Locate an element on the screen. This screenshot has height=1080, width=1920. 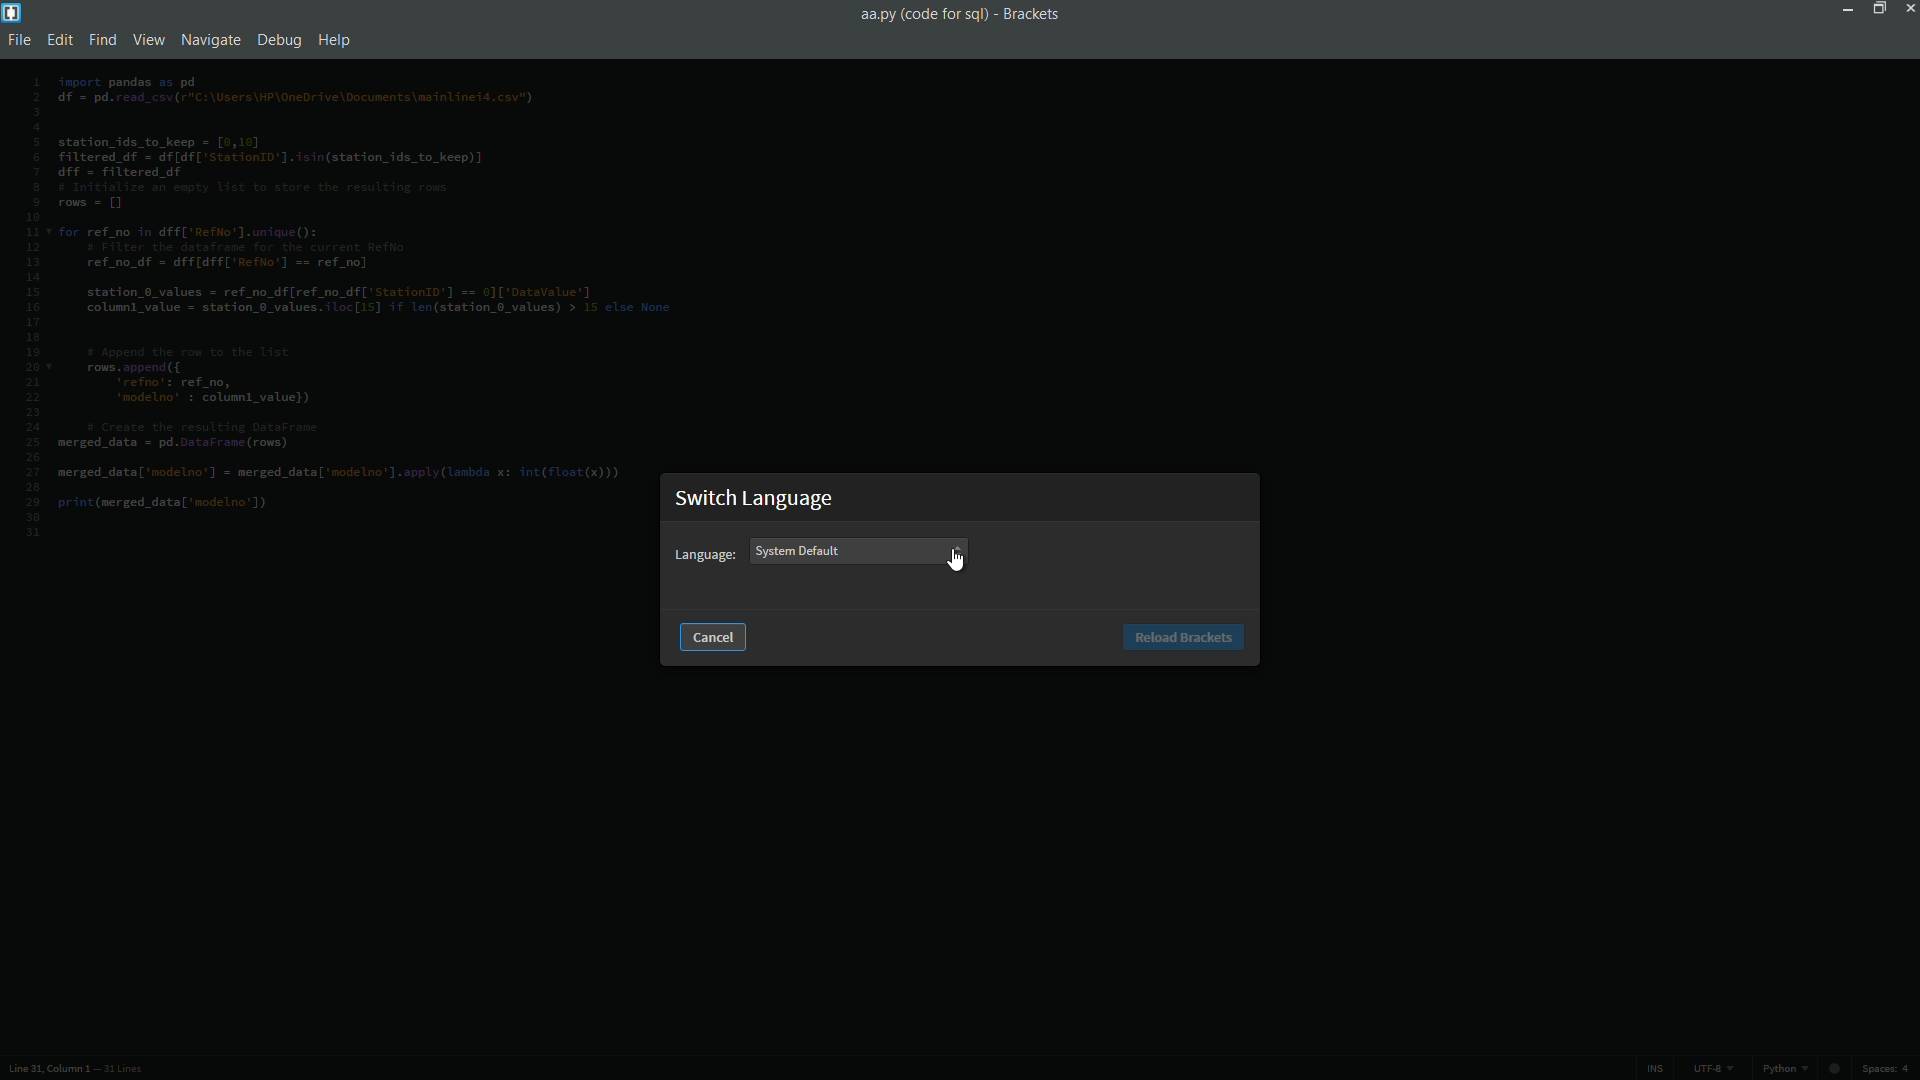
system default is located at coordinates (800, 552).